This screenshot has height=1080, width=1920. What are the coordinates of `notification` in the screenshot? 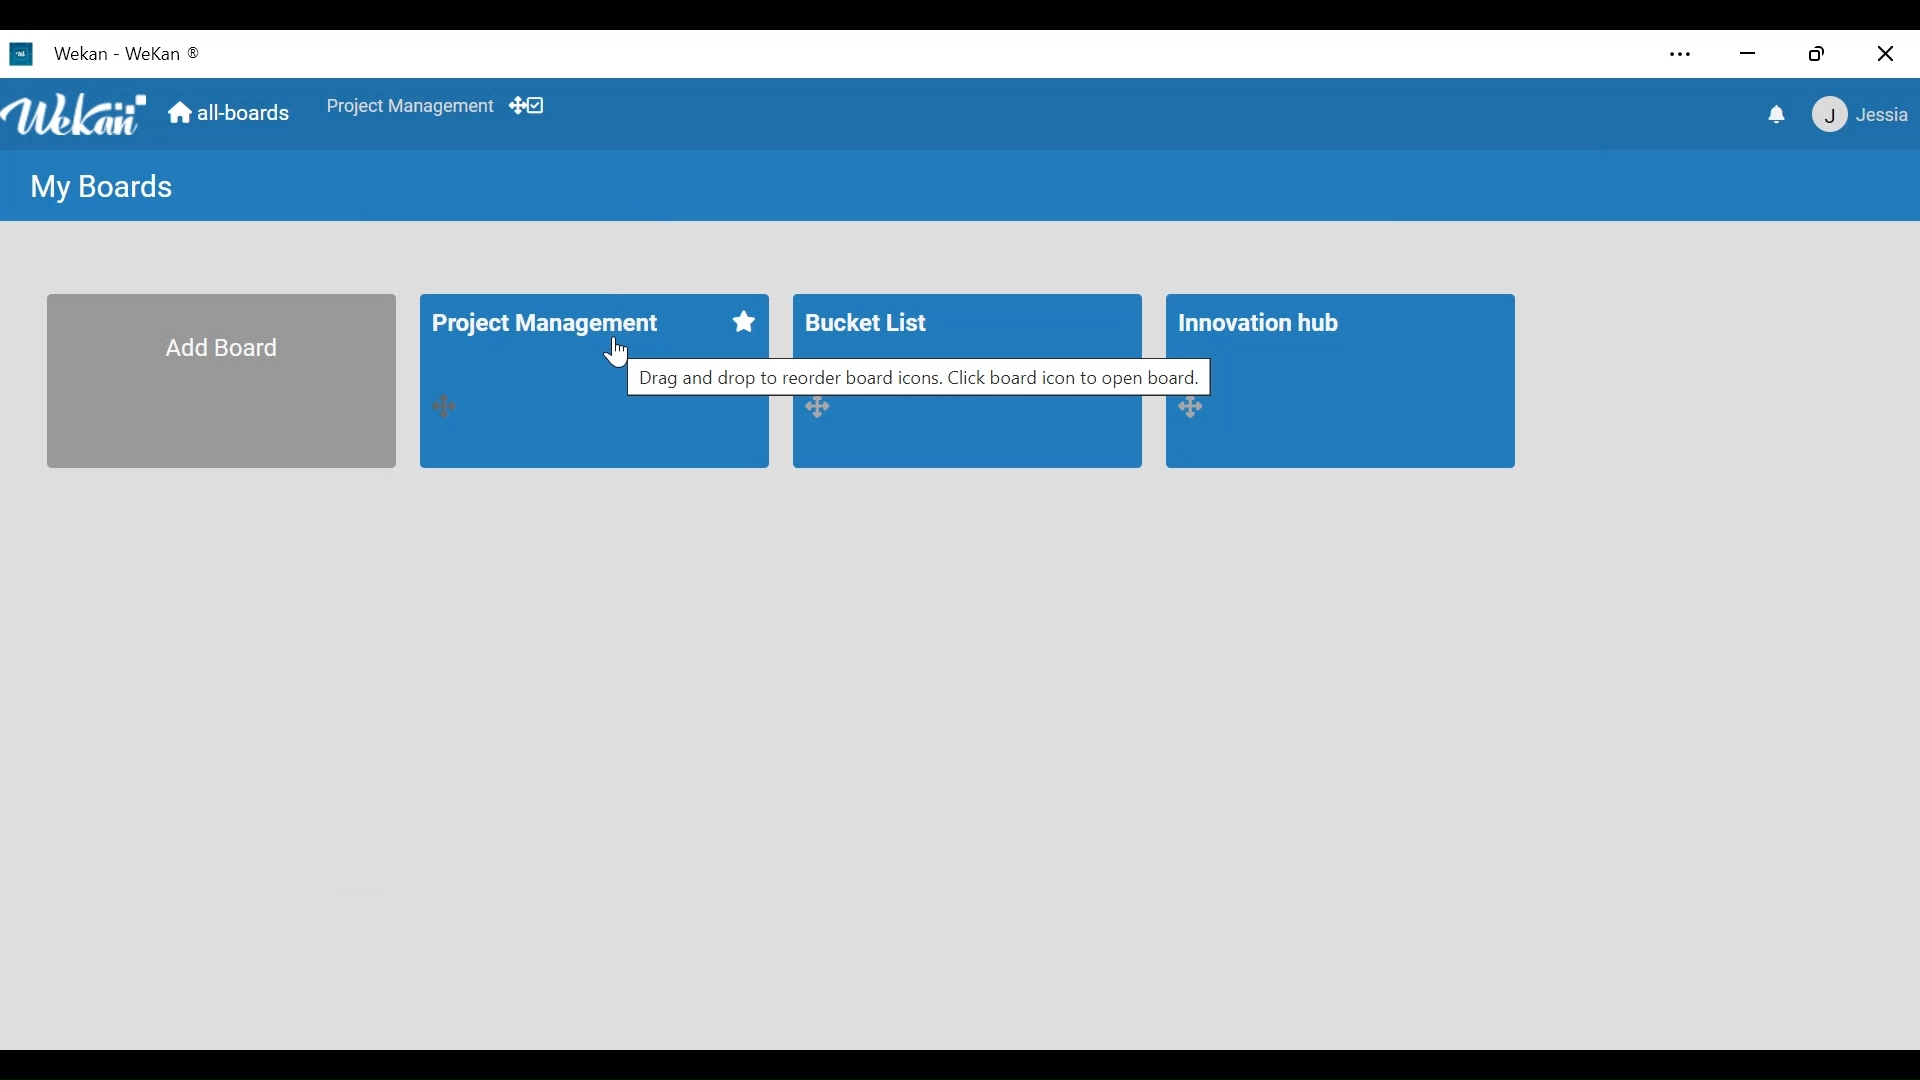 It's located at (1773, 115).